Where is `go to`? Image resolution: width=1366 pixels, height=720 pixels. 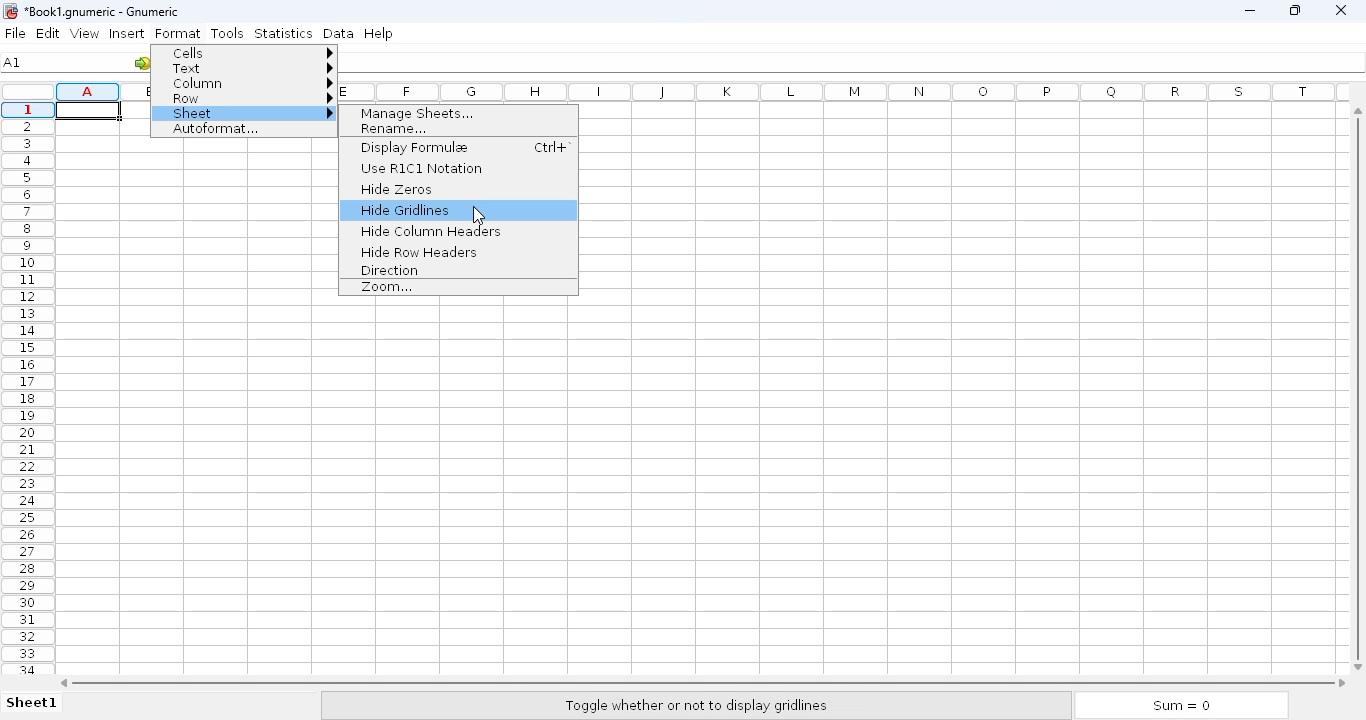 go to is located at coordinates (143, 62).